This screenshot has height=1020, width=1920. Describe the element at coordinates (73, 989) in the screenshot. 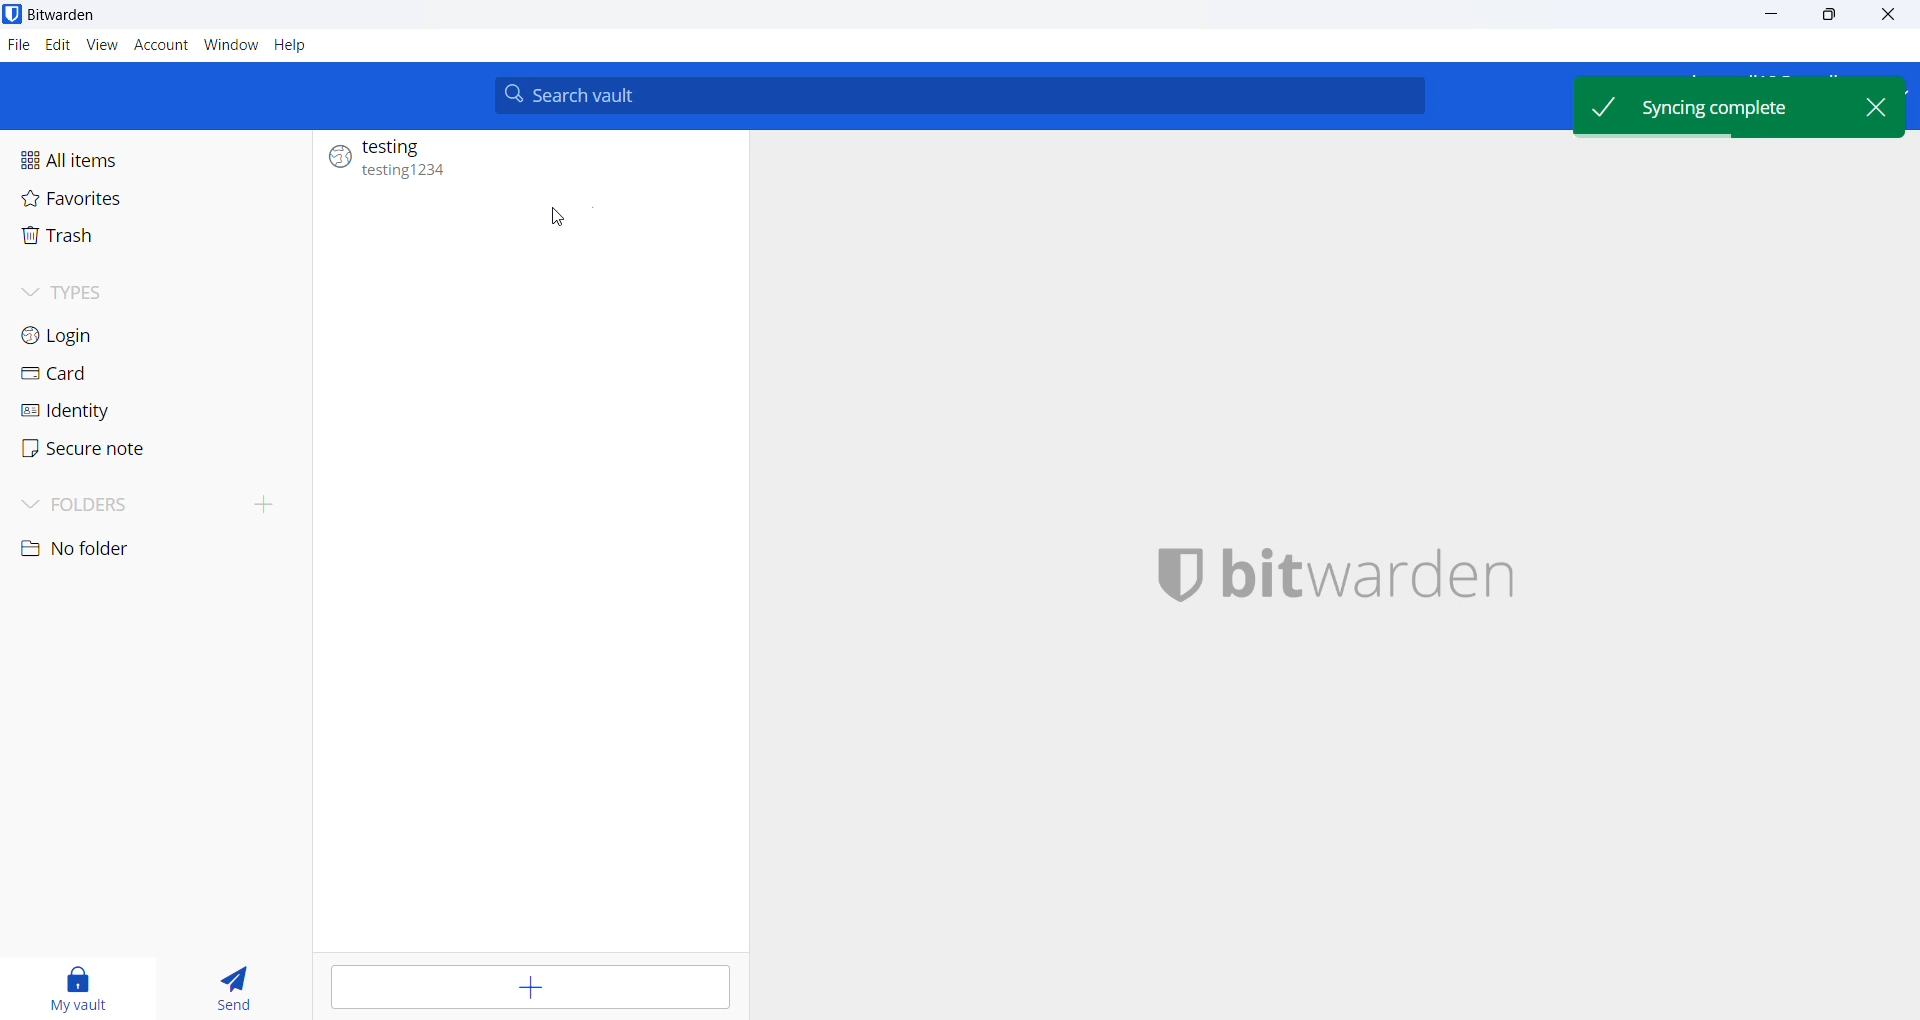

I see `my vault` at that location.